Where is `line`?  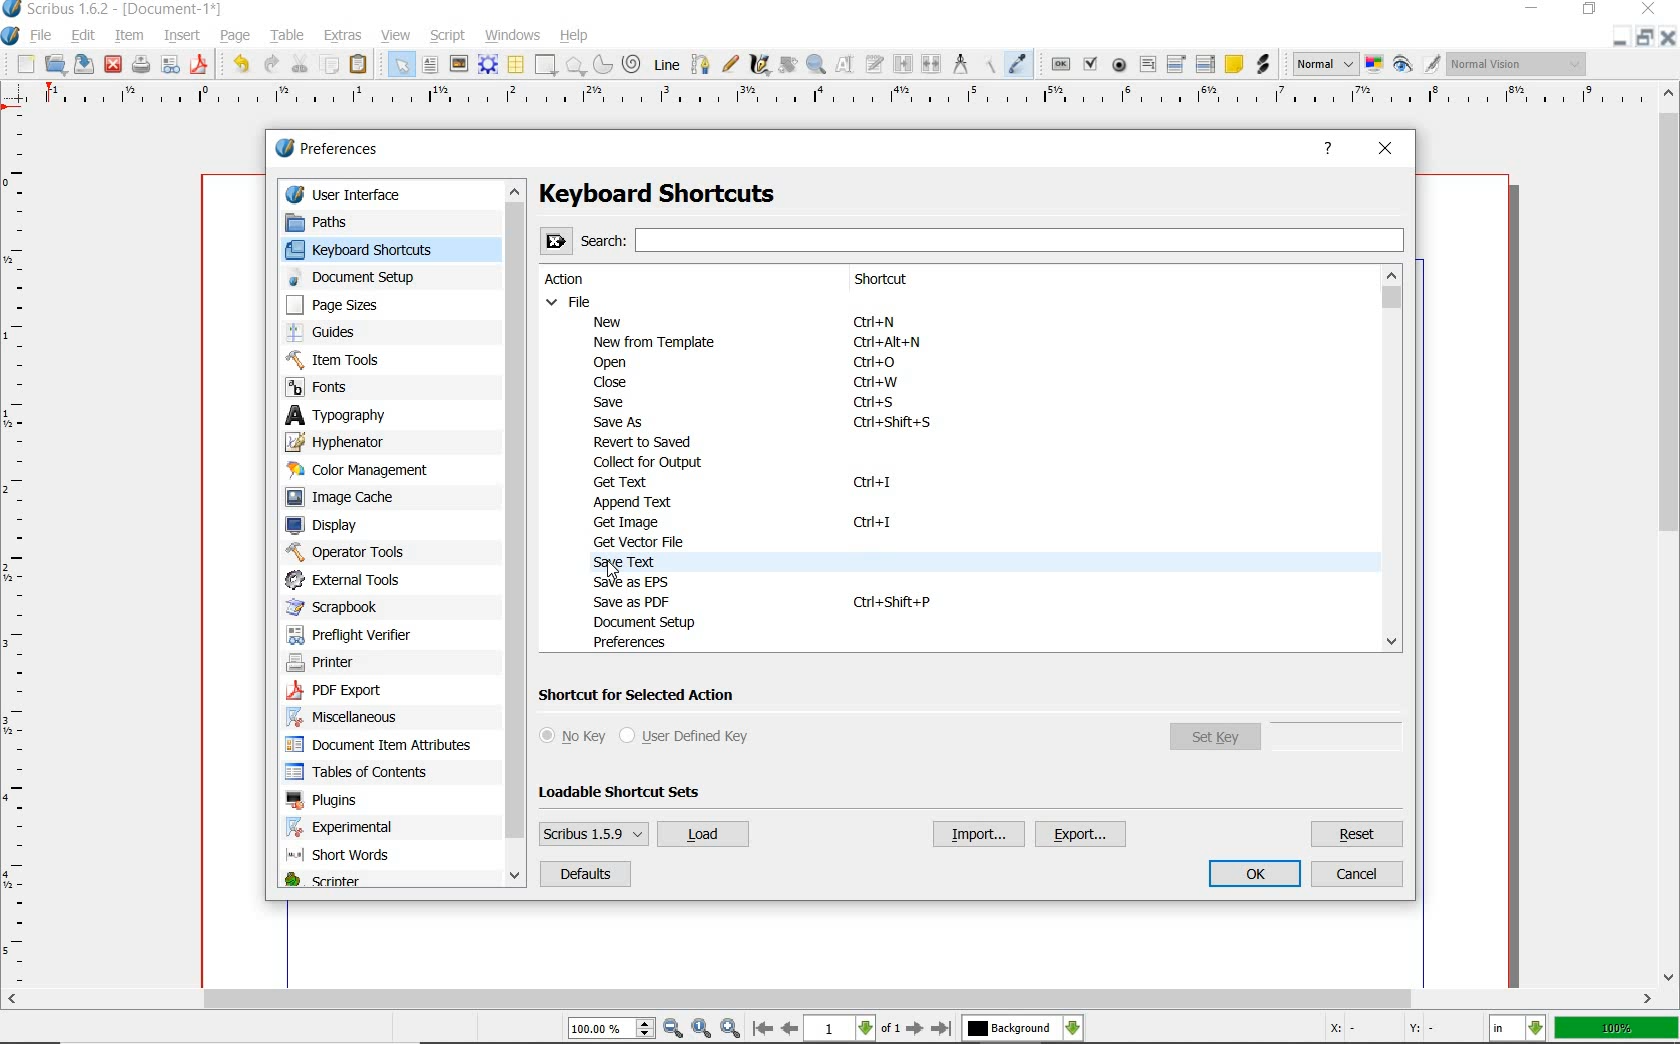
line is located at coordinates (665, 65).